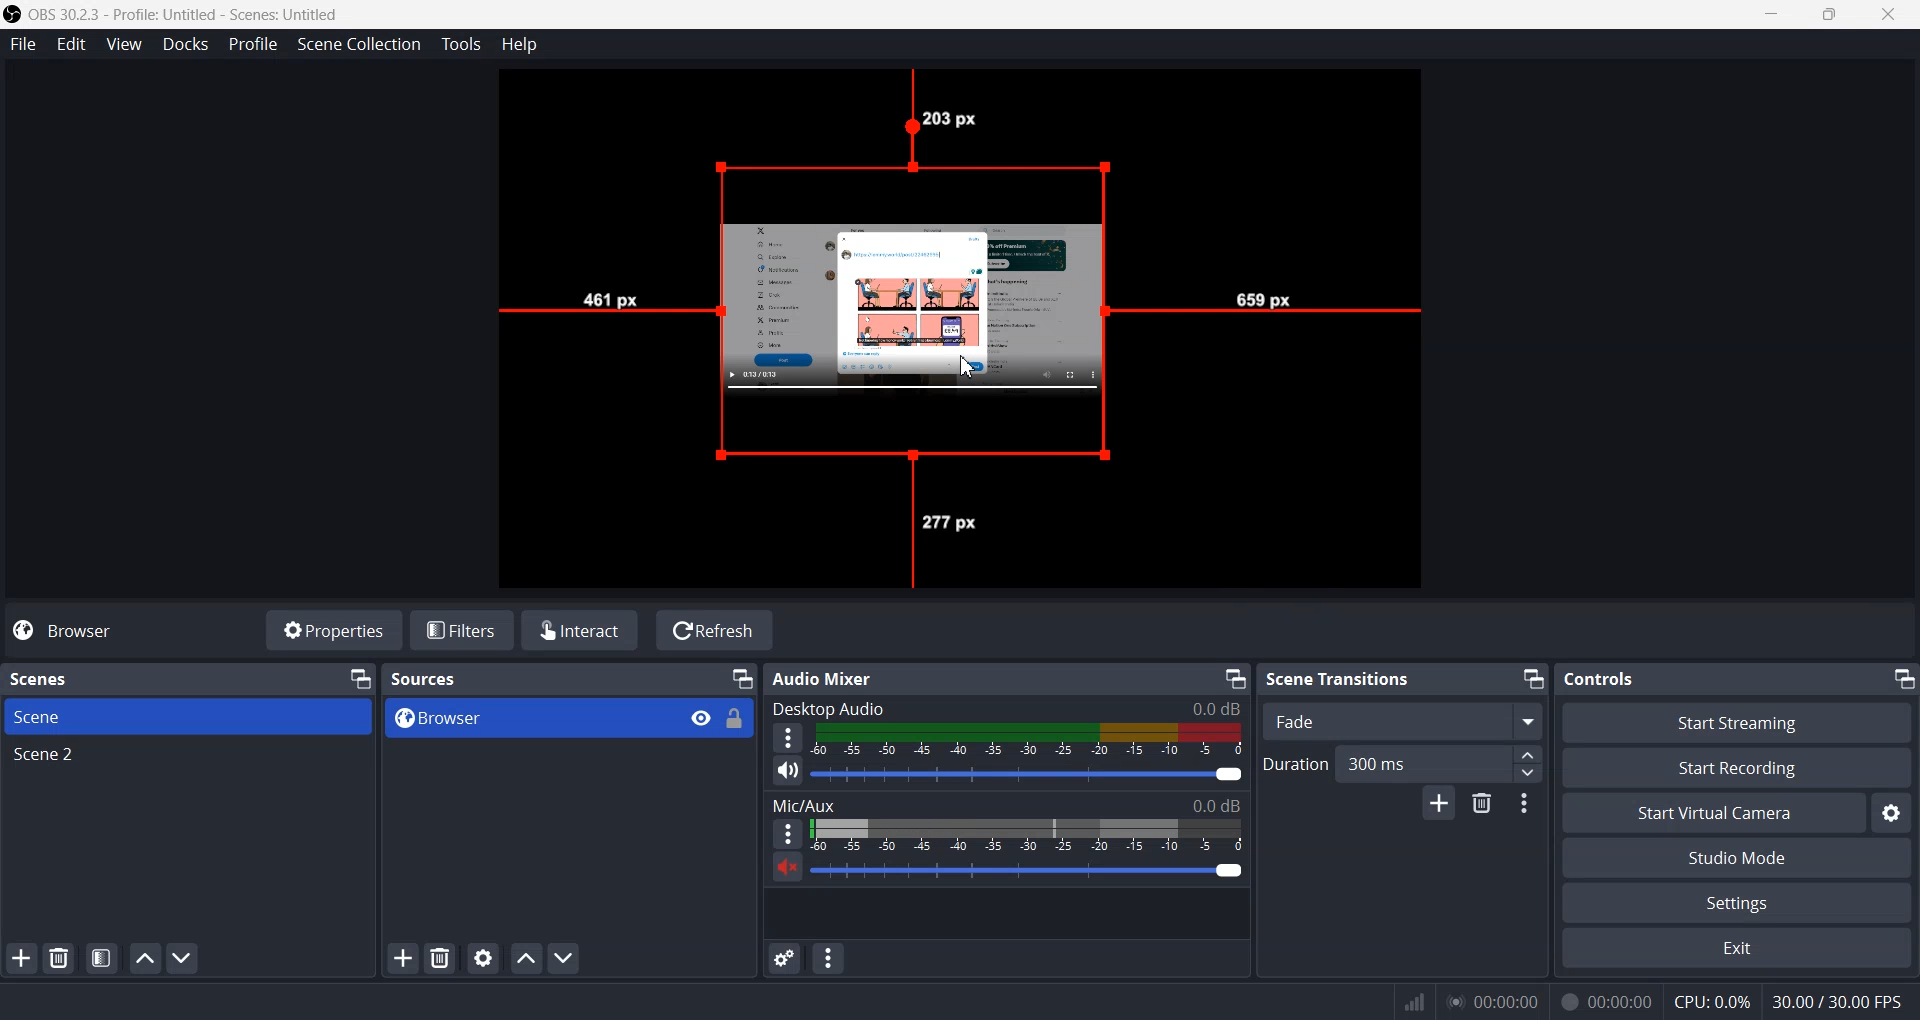 This screenshot has width=1920, height=1020. I want to click on Browser, so click(69, 632).